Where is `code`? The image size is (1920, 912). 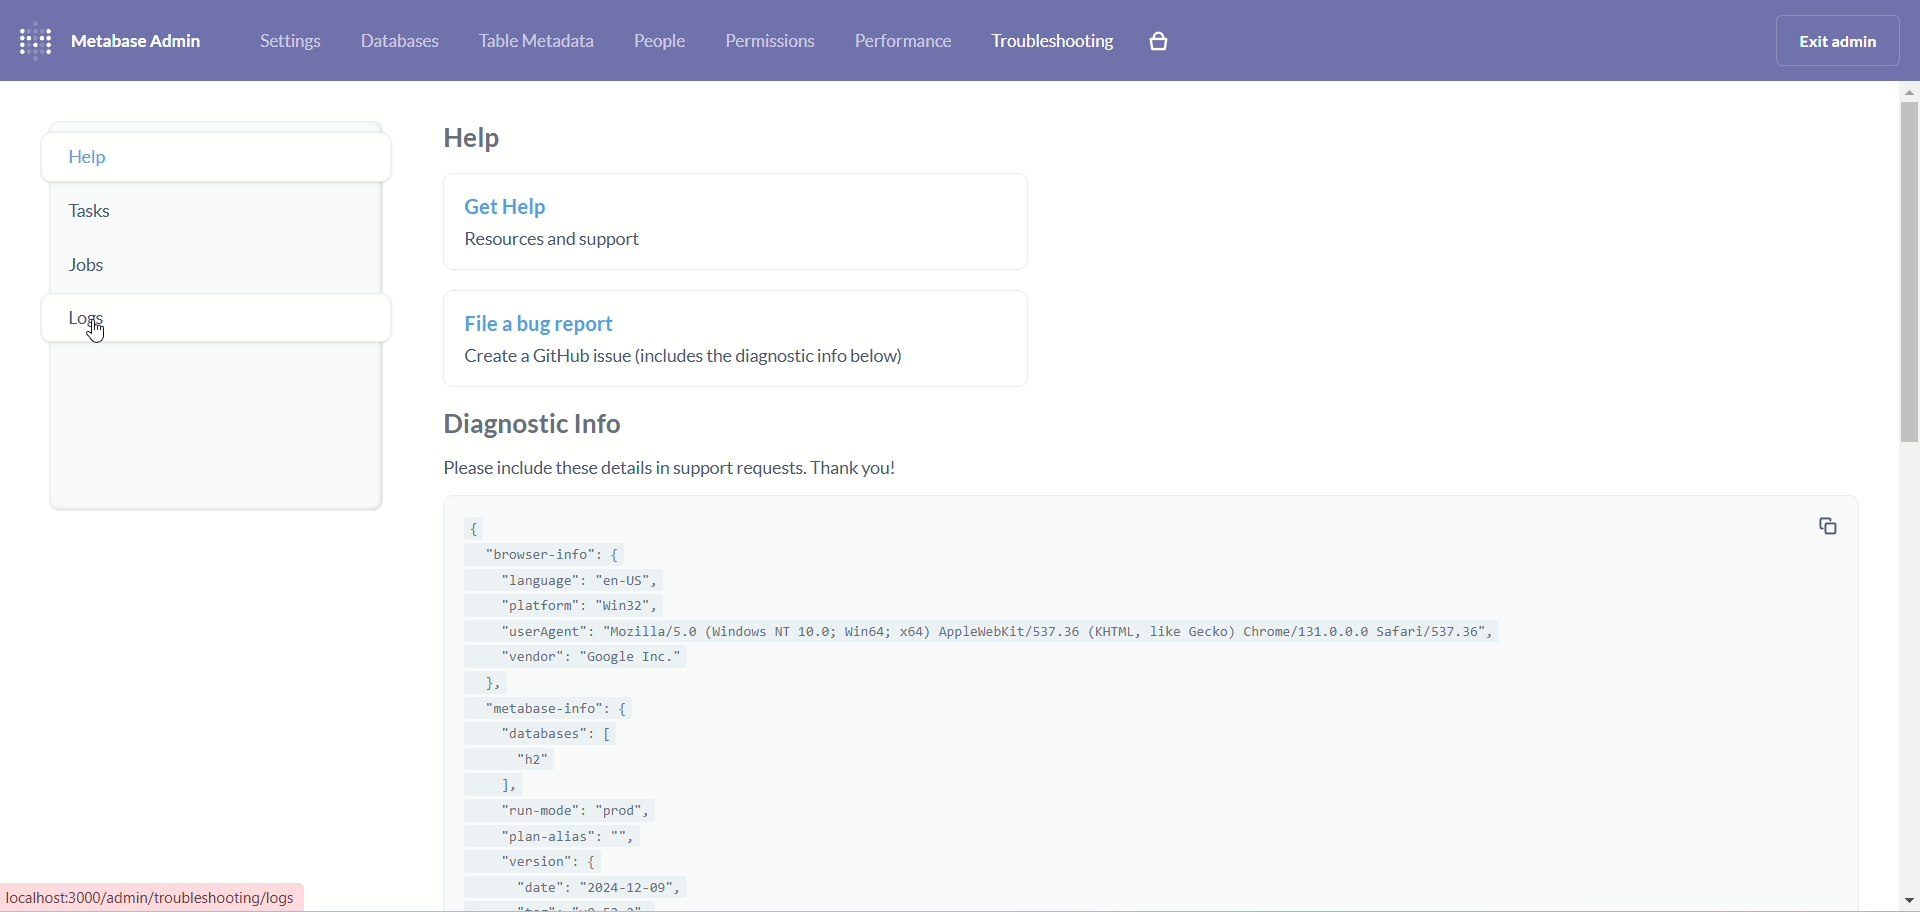
code is located at coordinates (982, 708).